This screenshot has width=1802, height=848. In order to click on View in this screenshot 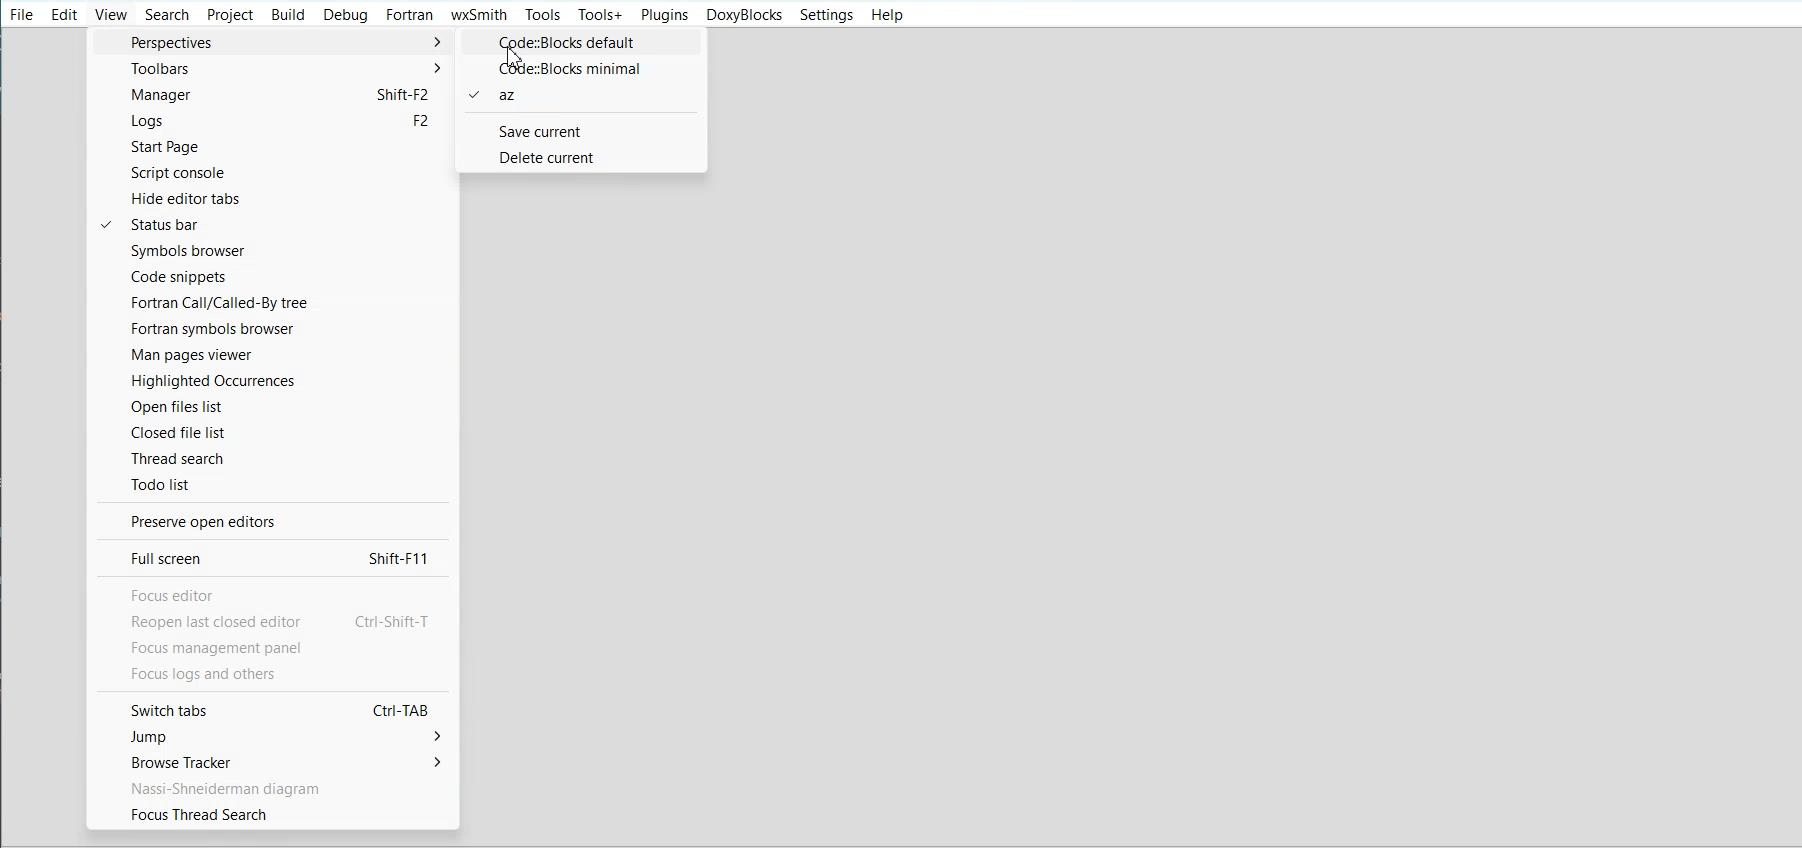, I will do `click(111, 14)`.